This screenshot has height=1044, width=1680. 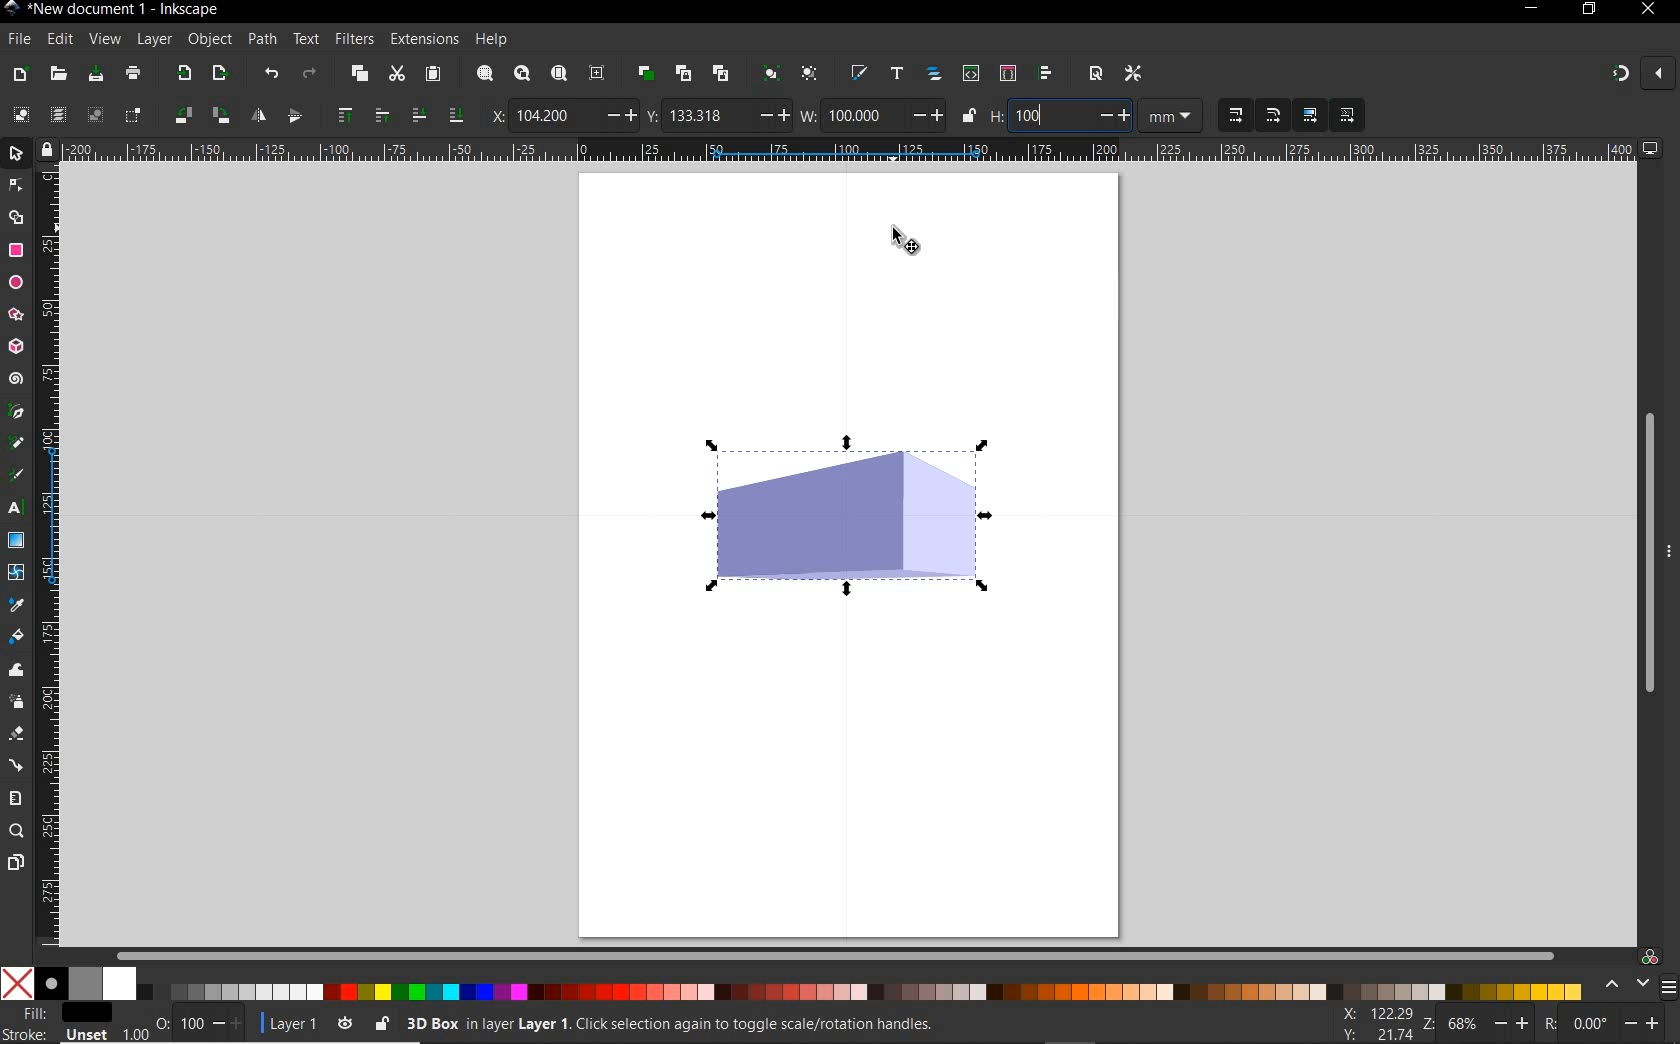 What do you see at coordinates (433, 75) in the screenshot?
I see `paste` at bounding box center [433, 75].